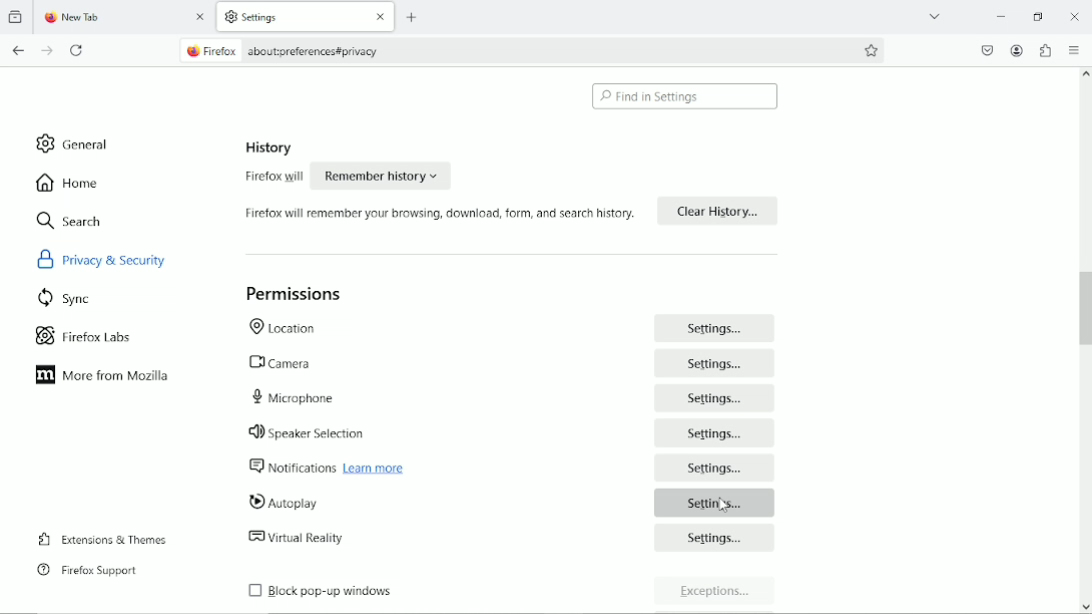  Describe the element at coordinates (230, 16) in the screenshot. I see `settings logo` at that location.